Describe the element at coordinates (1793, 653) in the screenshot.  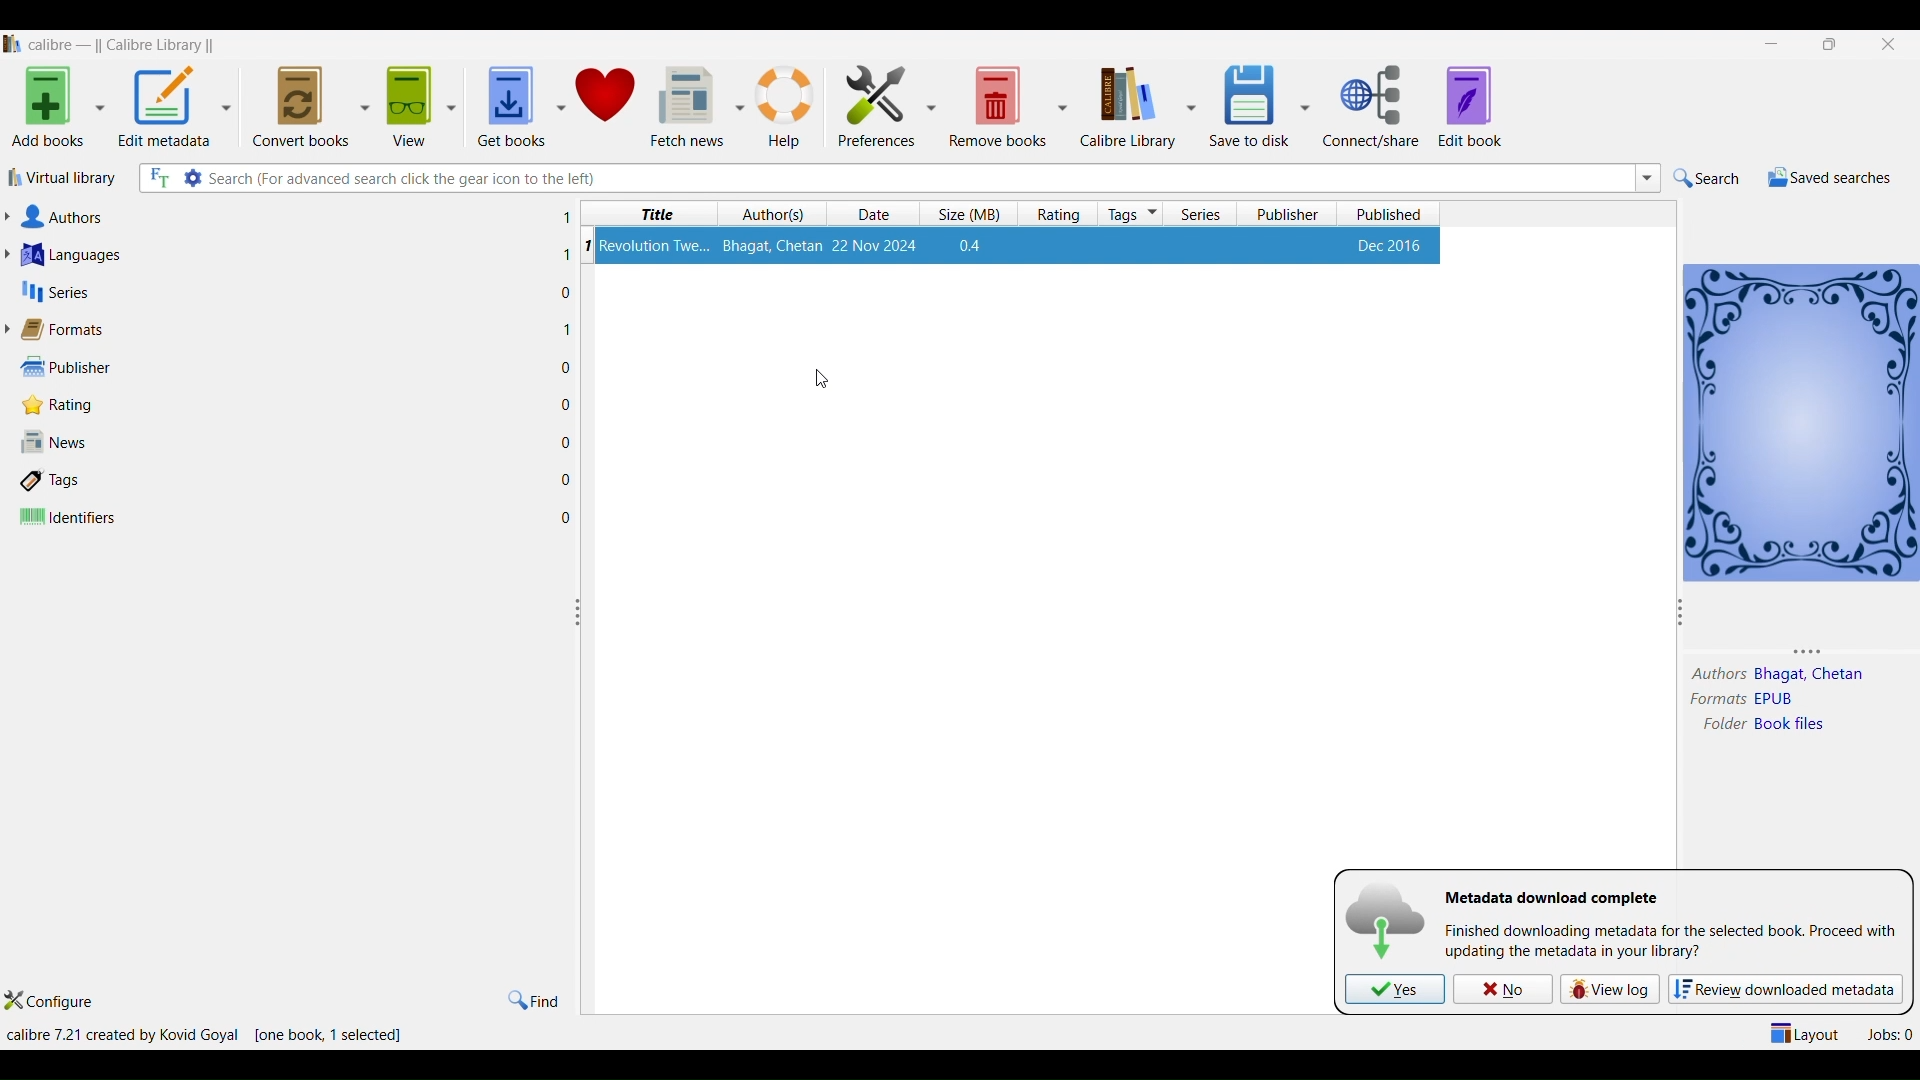
I see `resize` at that location.